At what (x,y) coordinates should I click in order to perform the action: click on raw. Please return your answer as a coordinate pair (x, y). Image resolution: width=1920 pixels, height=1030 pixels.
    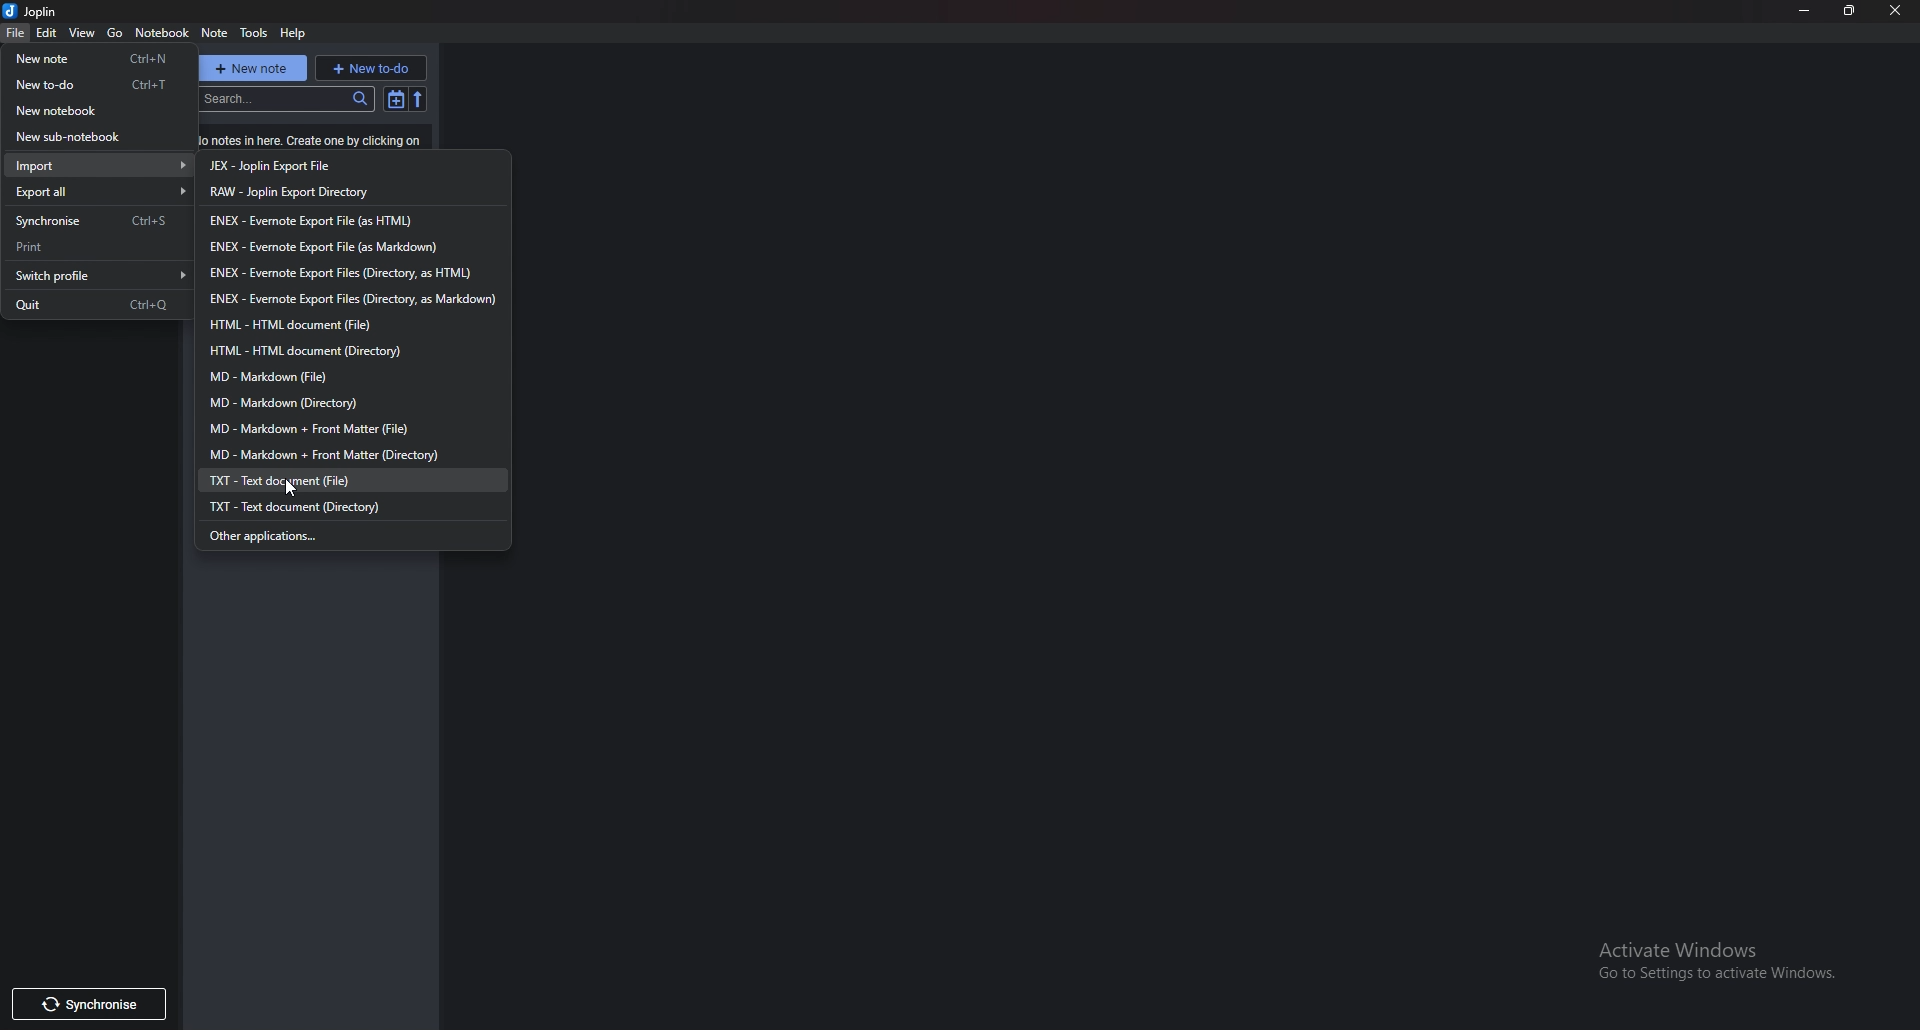
    Looking at the image, I should click on (309, 192).